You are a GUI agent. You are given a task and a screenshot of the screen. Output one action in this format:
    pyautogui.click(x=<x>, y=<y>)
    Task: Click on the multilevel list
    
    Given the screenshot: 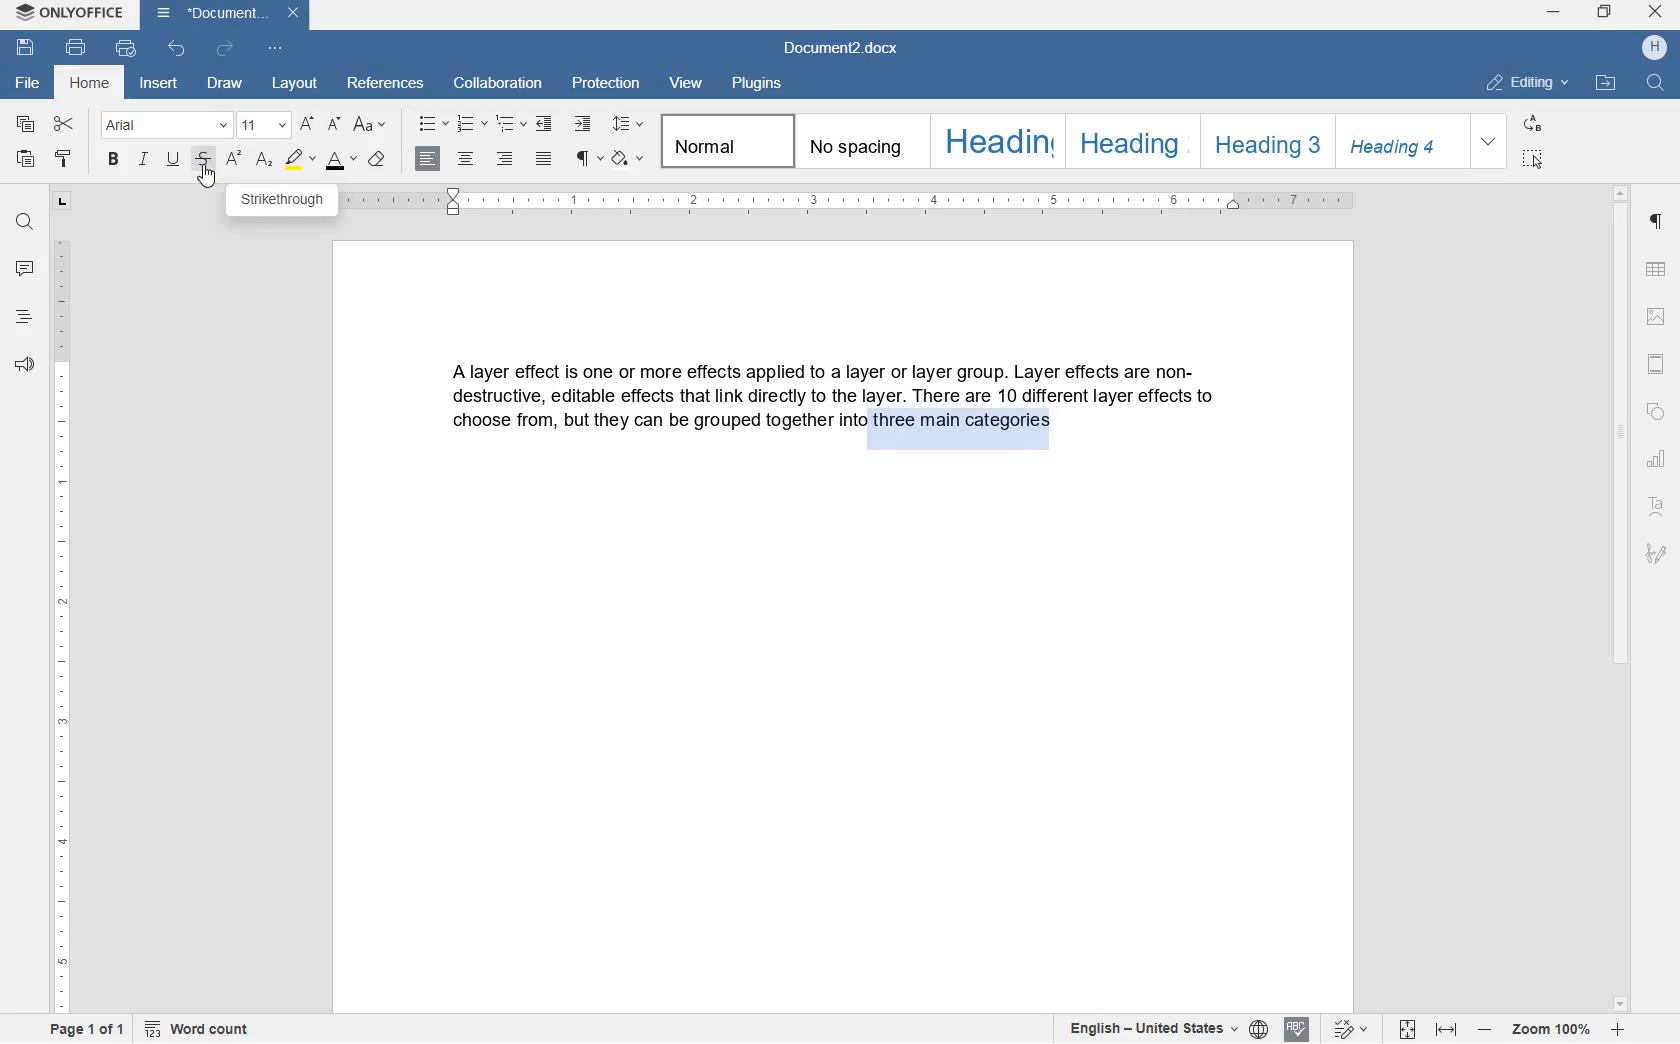 What is the action you would take?
    pyautogui.click(x=509, y=124)
    